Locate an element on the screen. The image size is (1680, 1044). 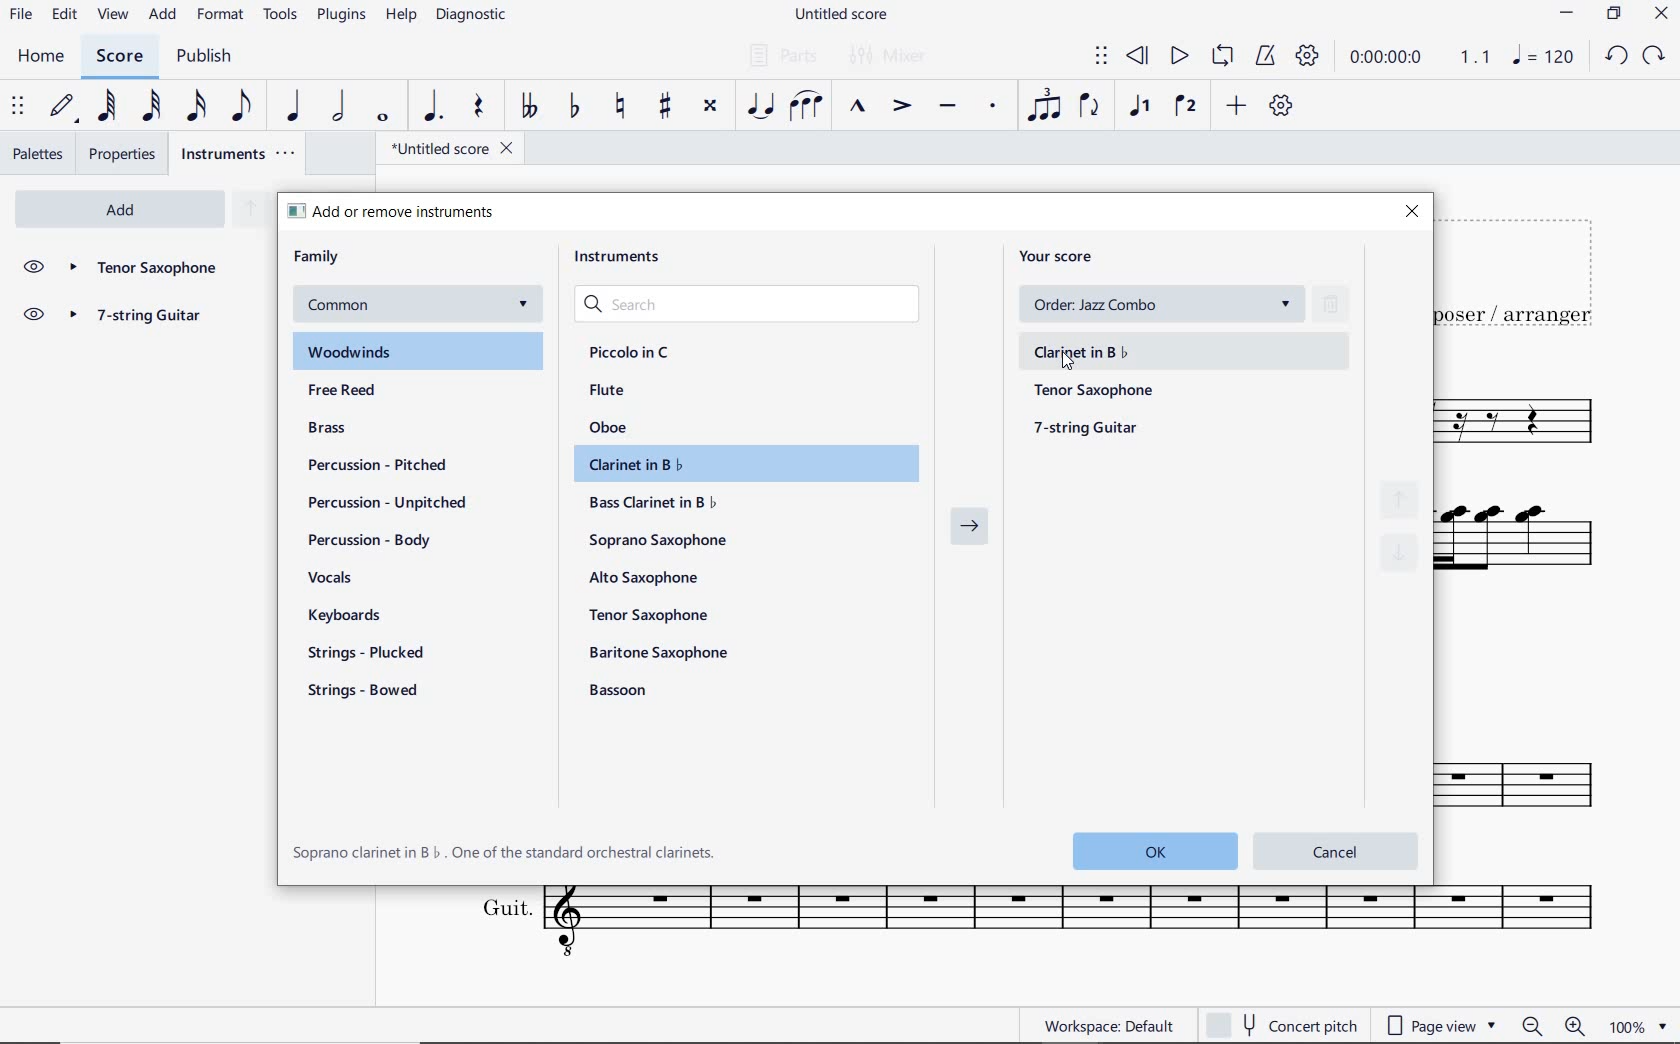
REWIND is located at coordinates (1138, 58).